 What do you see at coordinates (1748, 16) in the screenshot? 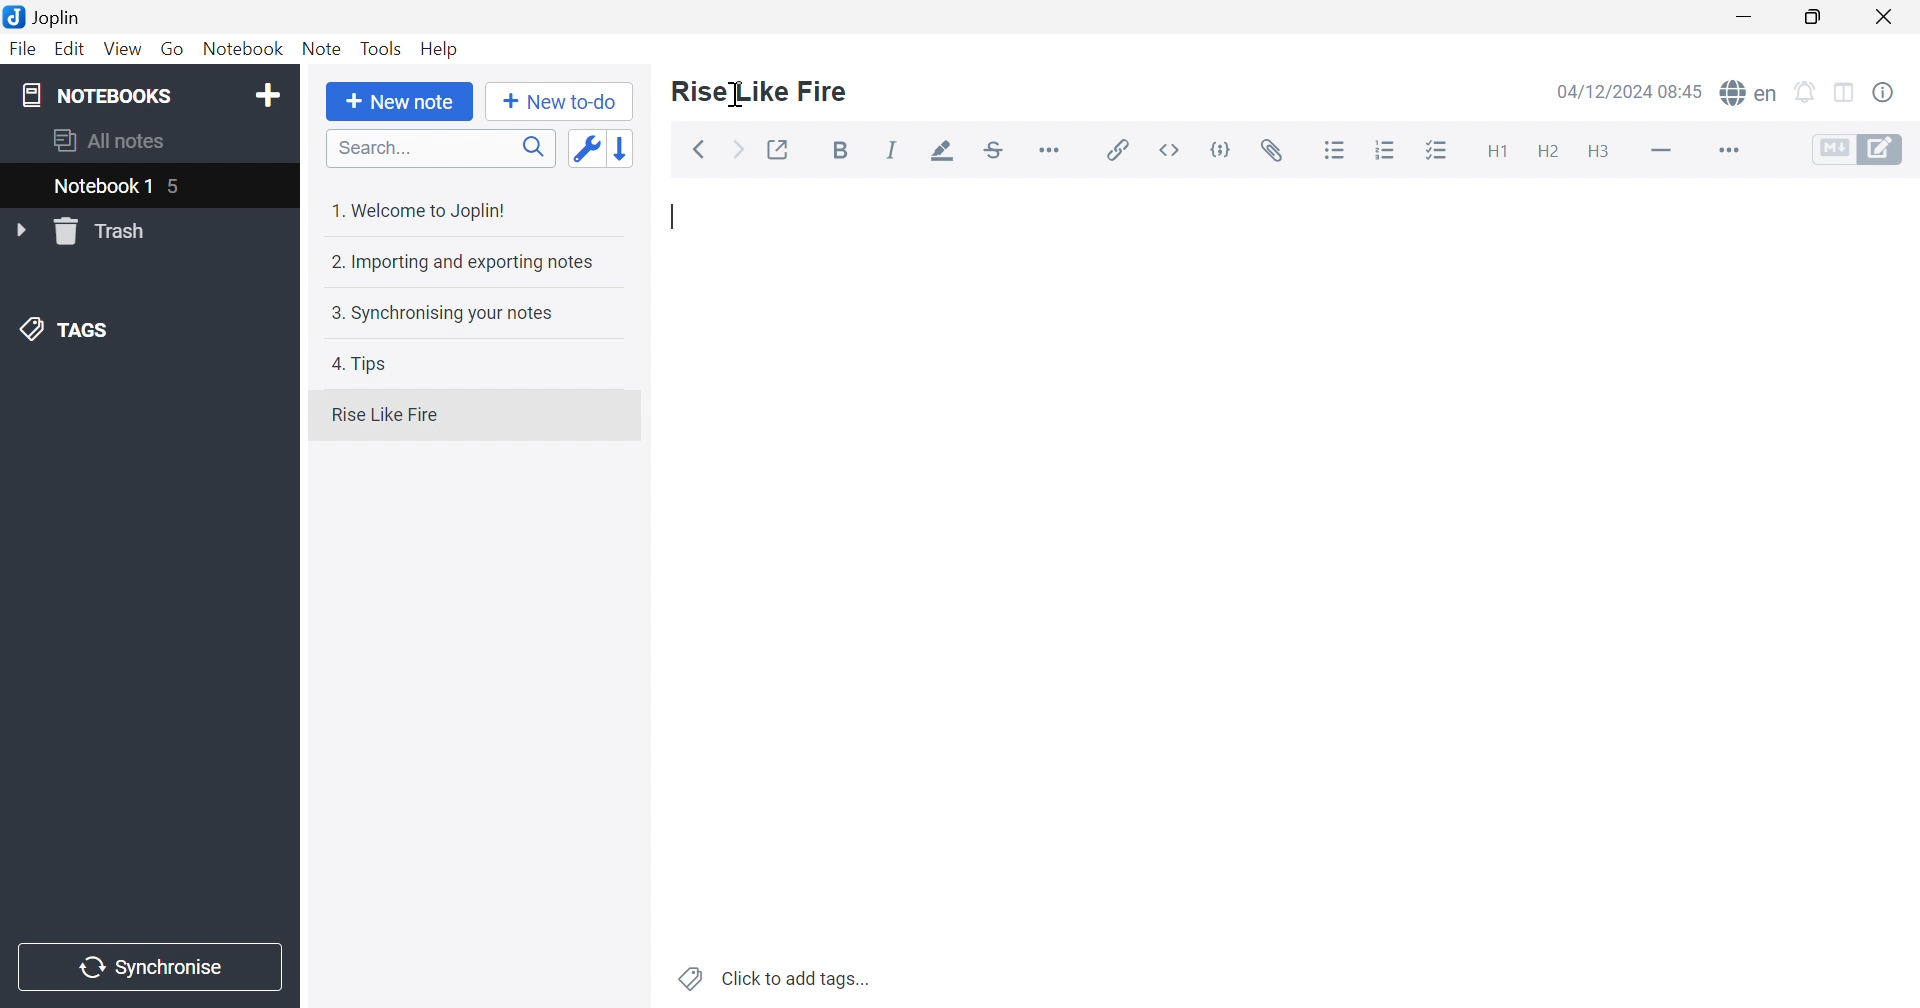
I see `Minimize` at bounding box center [1748, 16].